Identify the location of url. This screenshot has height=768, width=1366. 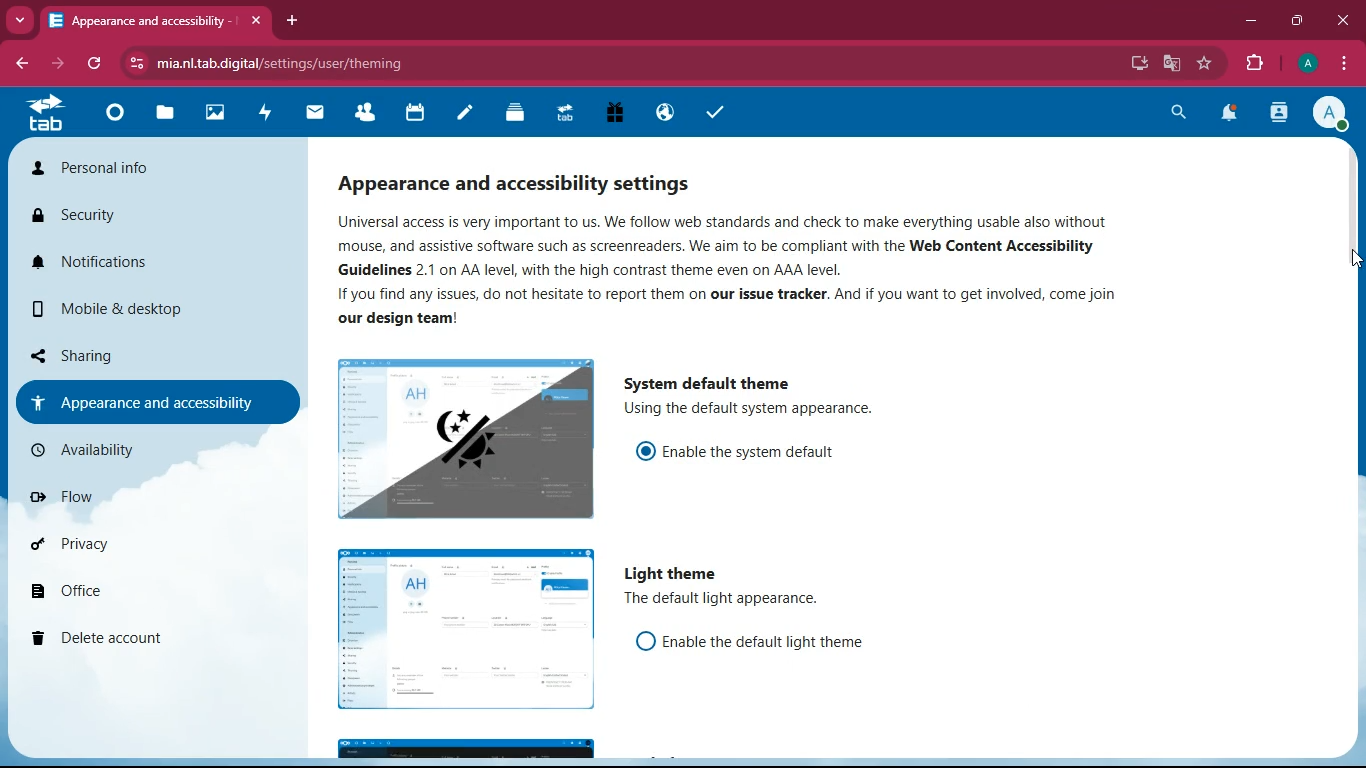
(283, 64).